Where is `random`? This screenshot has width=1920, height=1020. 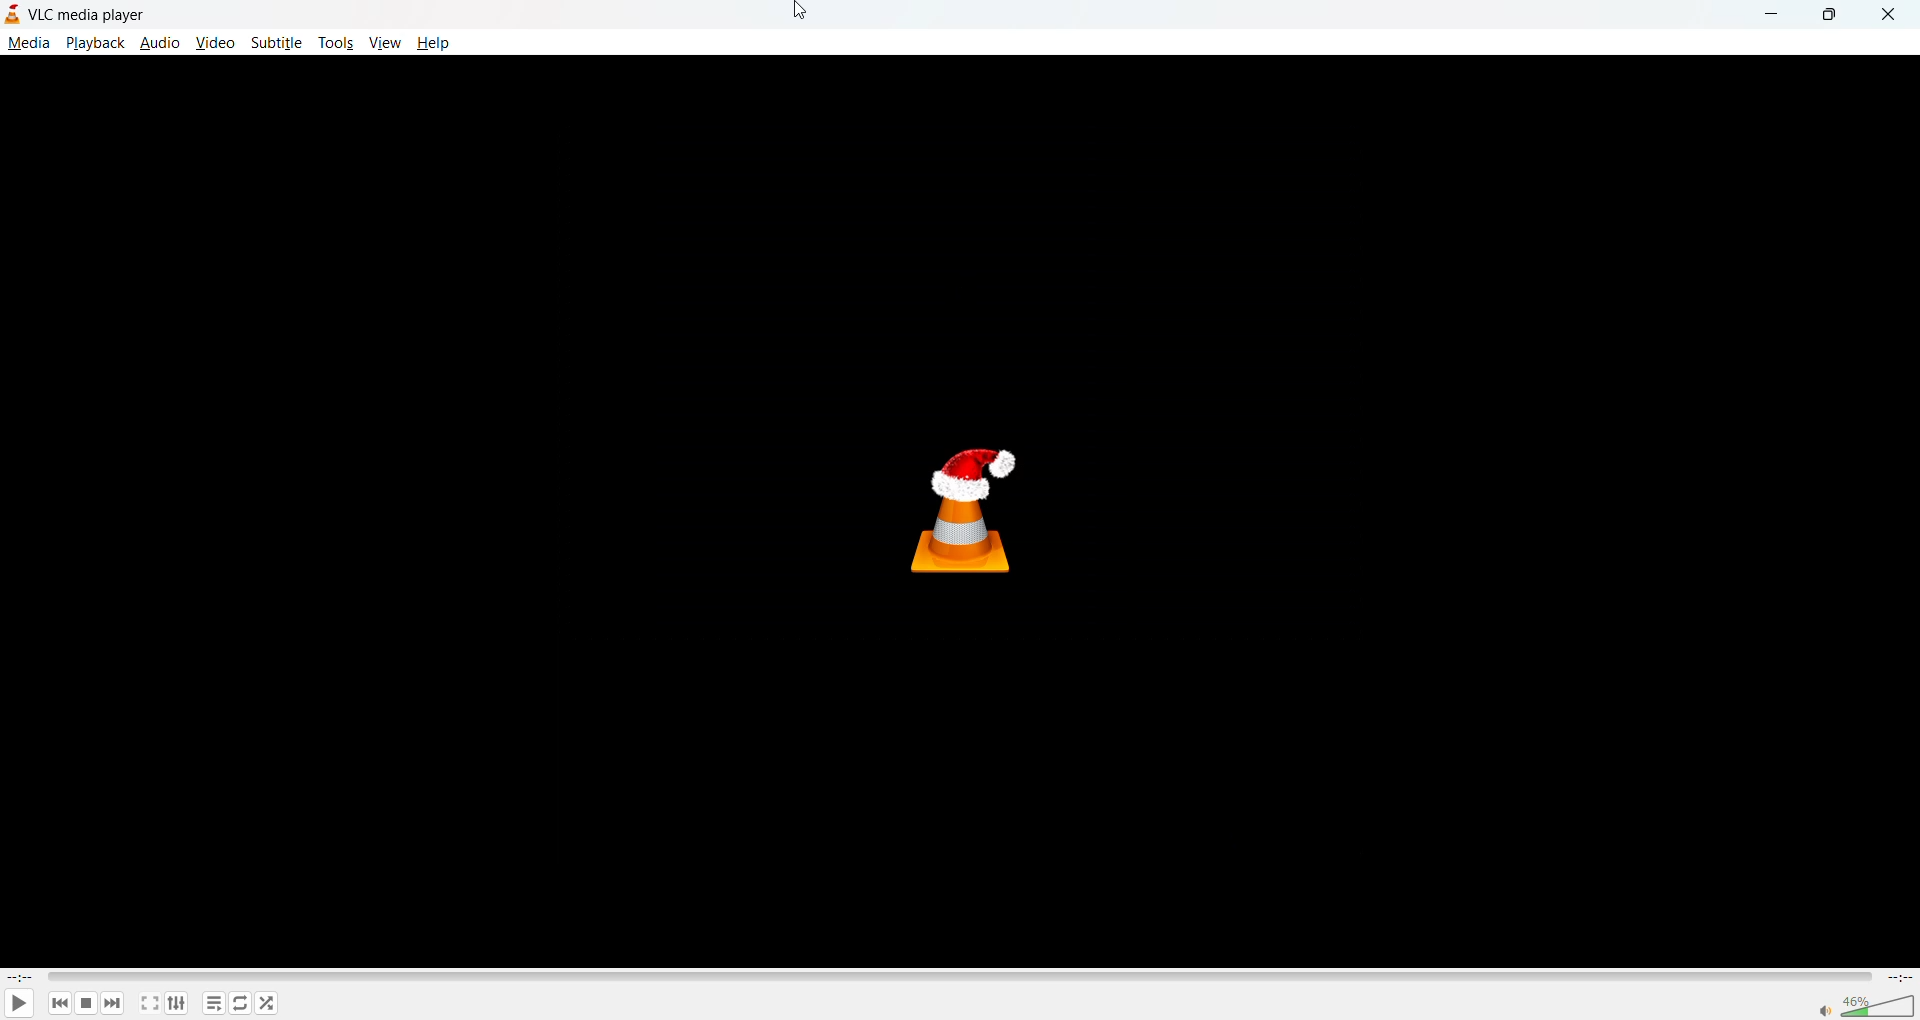 random is located at coordinates (264, 1001).